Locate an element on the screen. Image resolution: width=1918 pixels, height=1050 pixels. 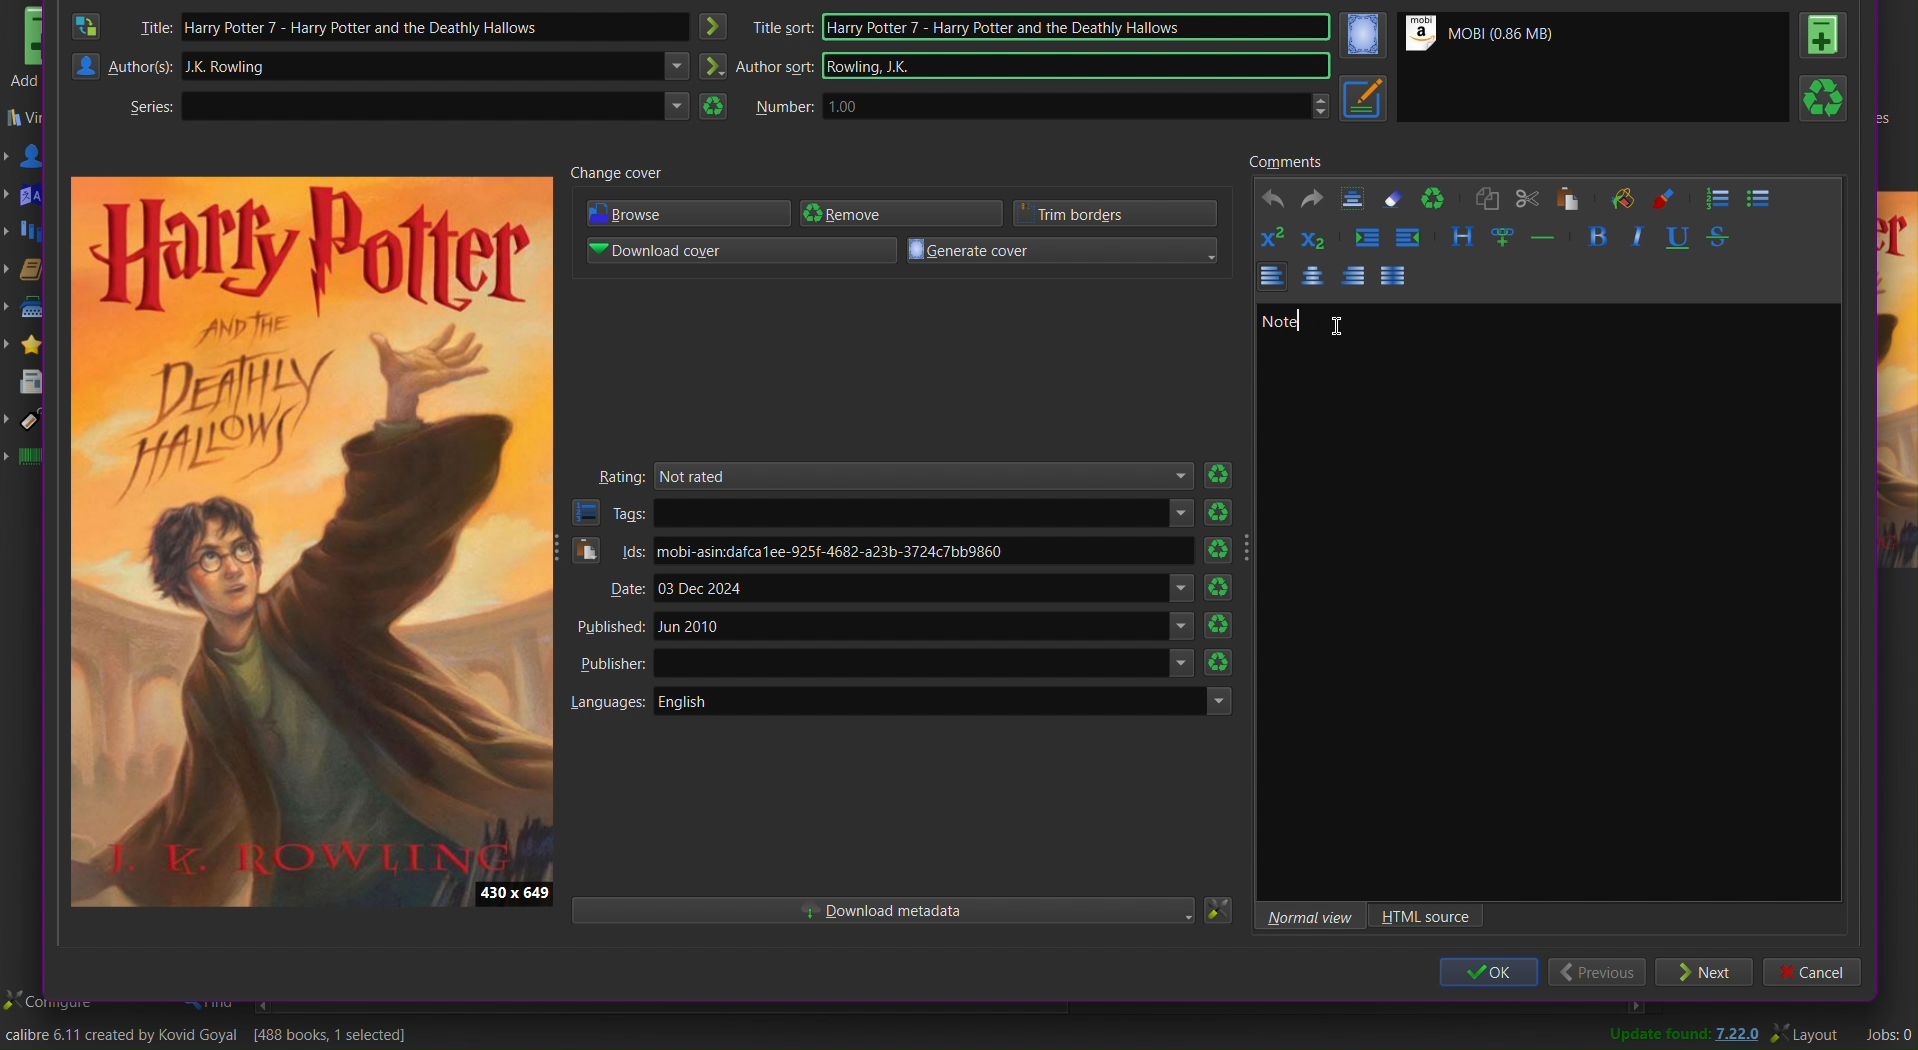
Superscript is located at coordinates (1274, 237).